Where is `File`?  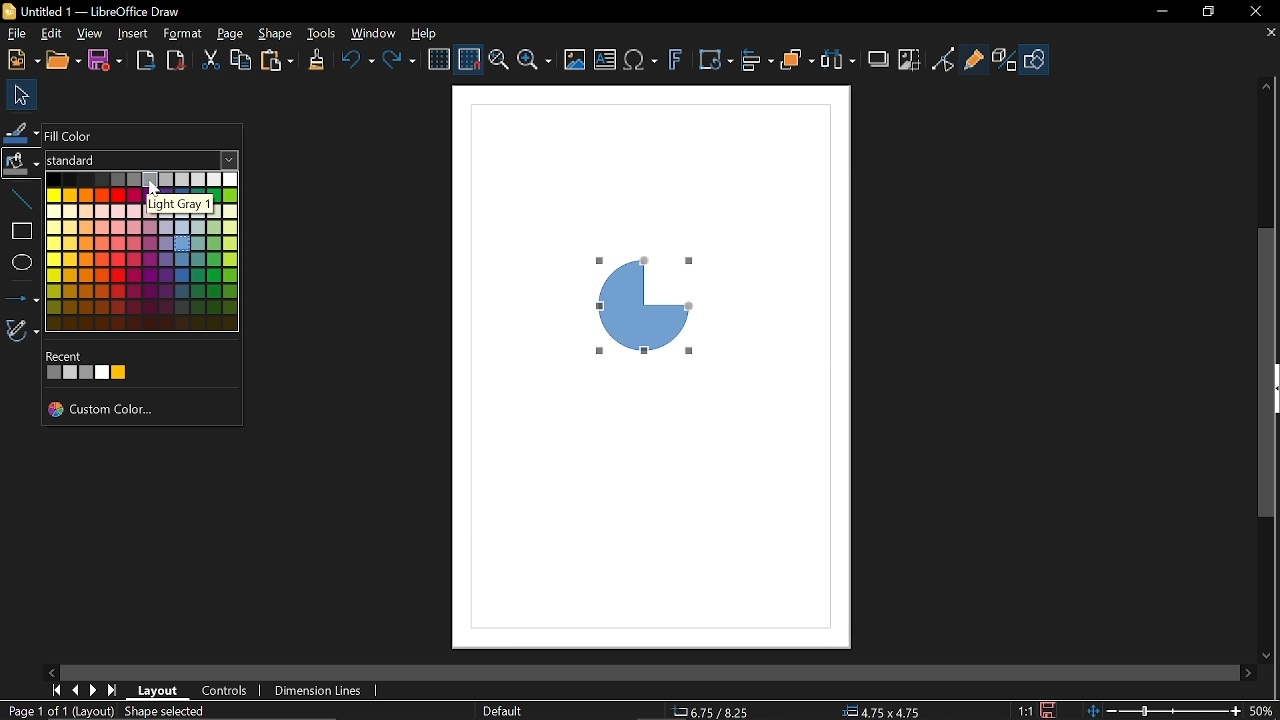
File is located at coordinates (14, 34).